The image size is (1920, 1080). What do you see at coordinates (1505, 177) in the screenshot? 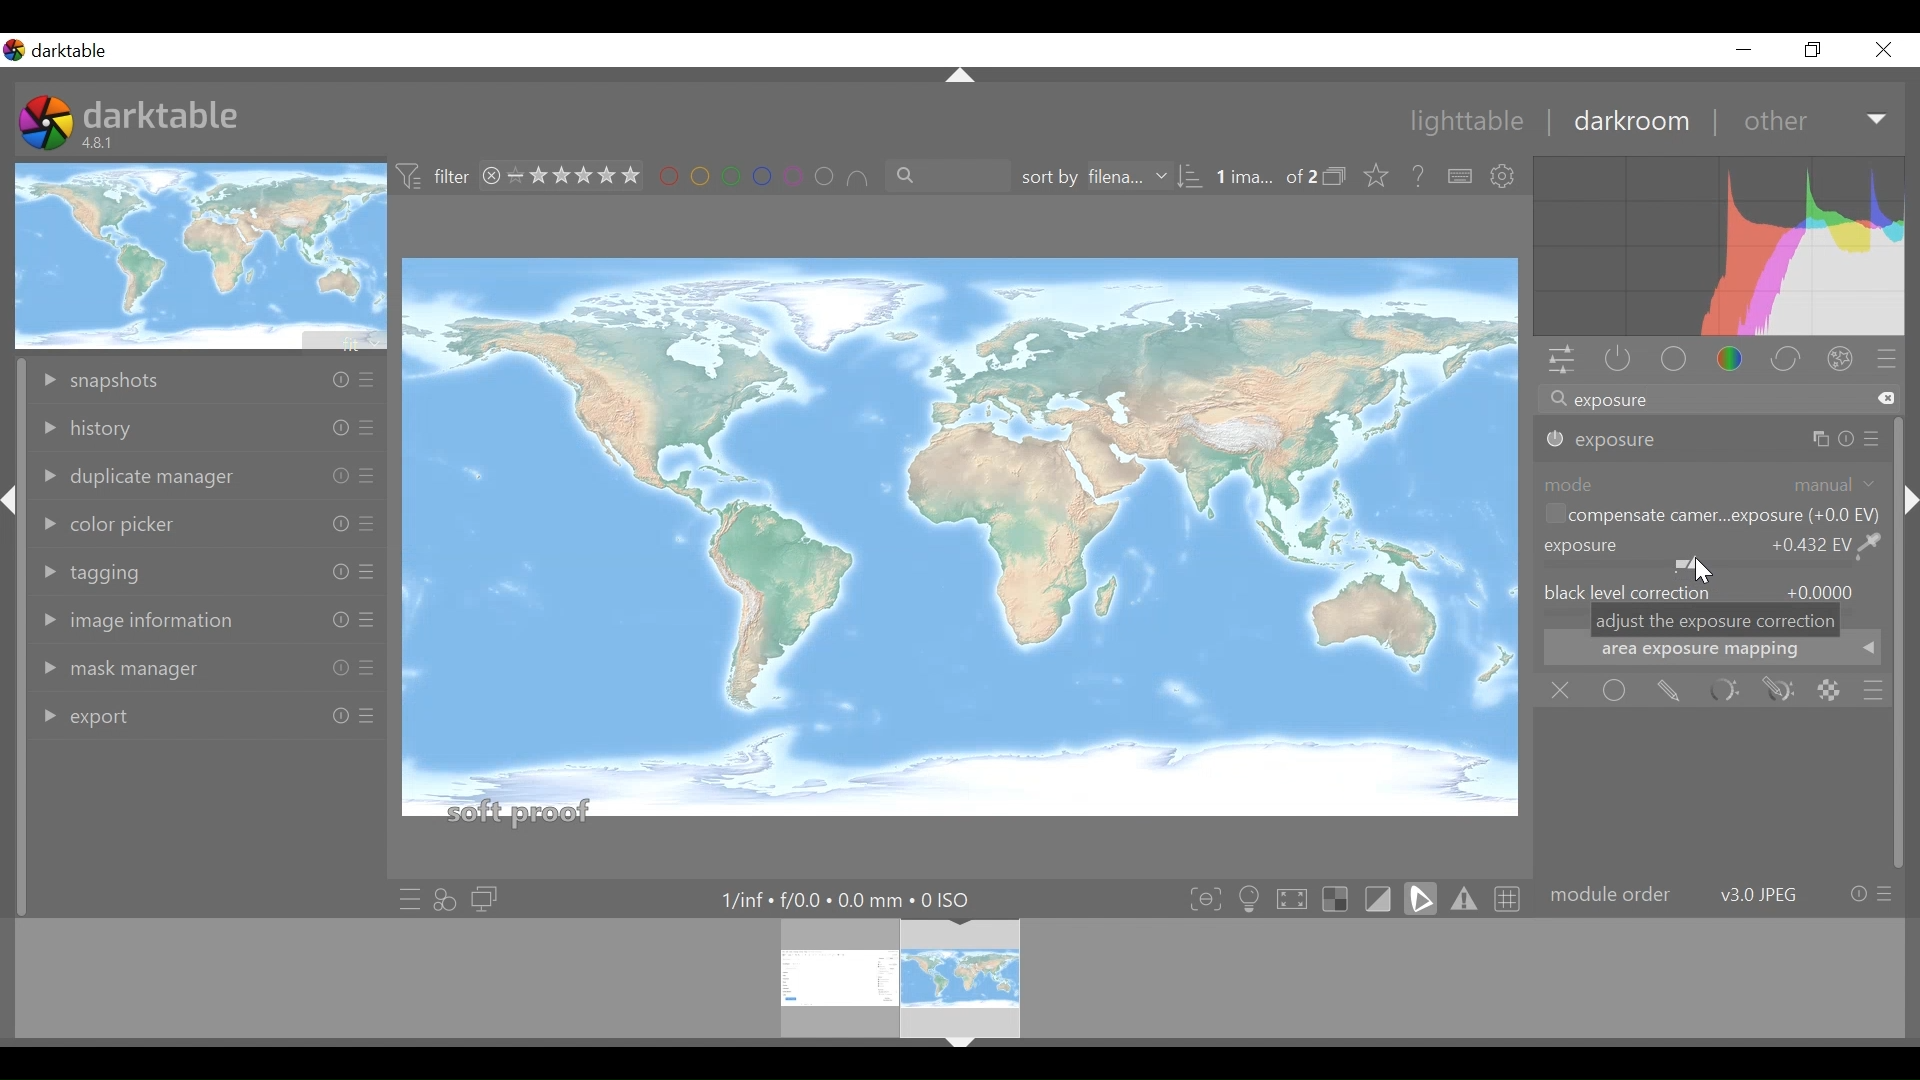
I see `show global preferences` at bounding box center [1505, 177].